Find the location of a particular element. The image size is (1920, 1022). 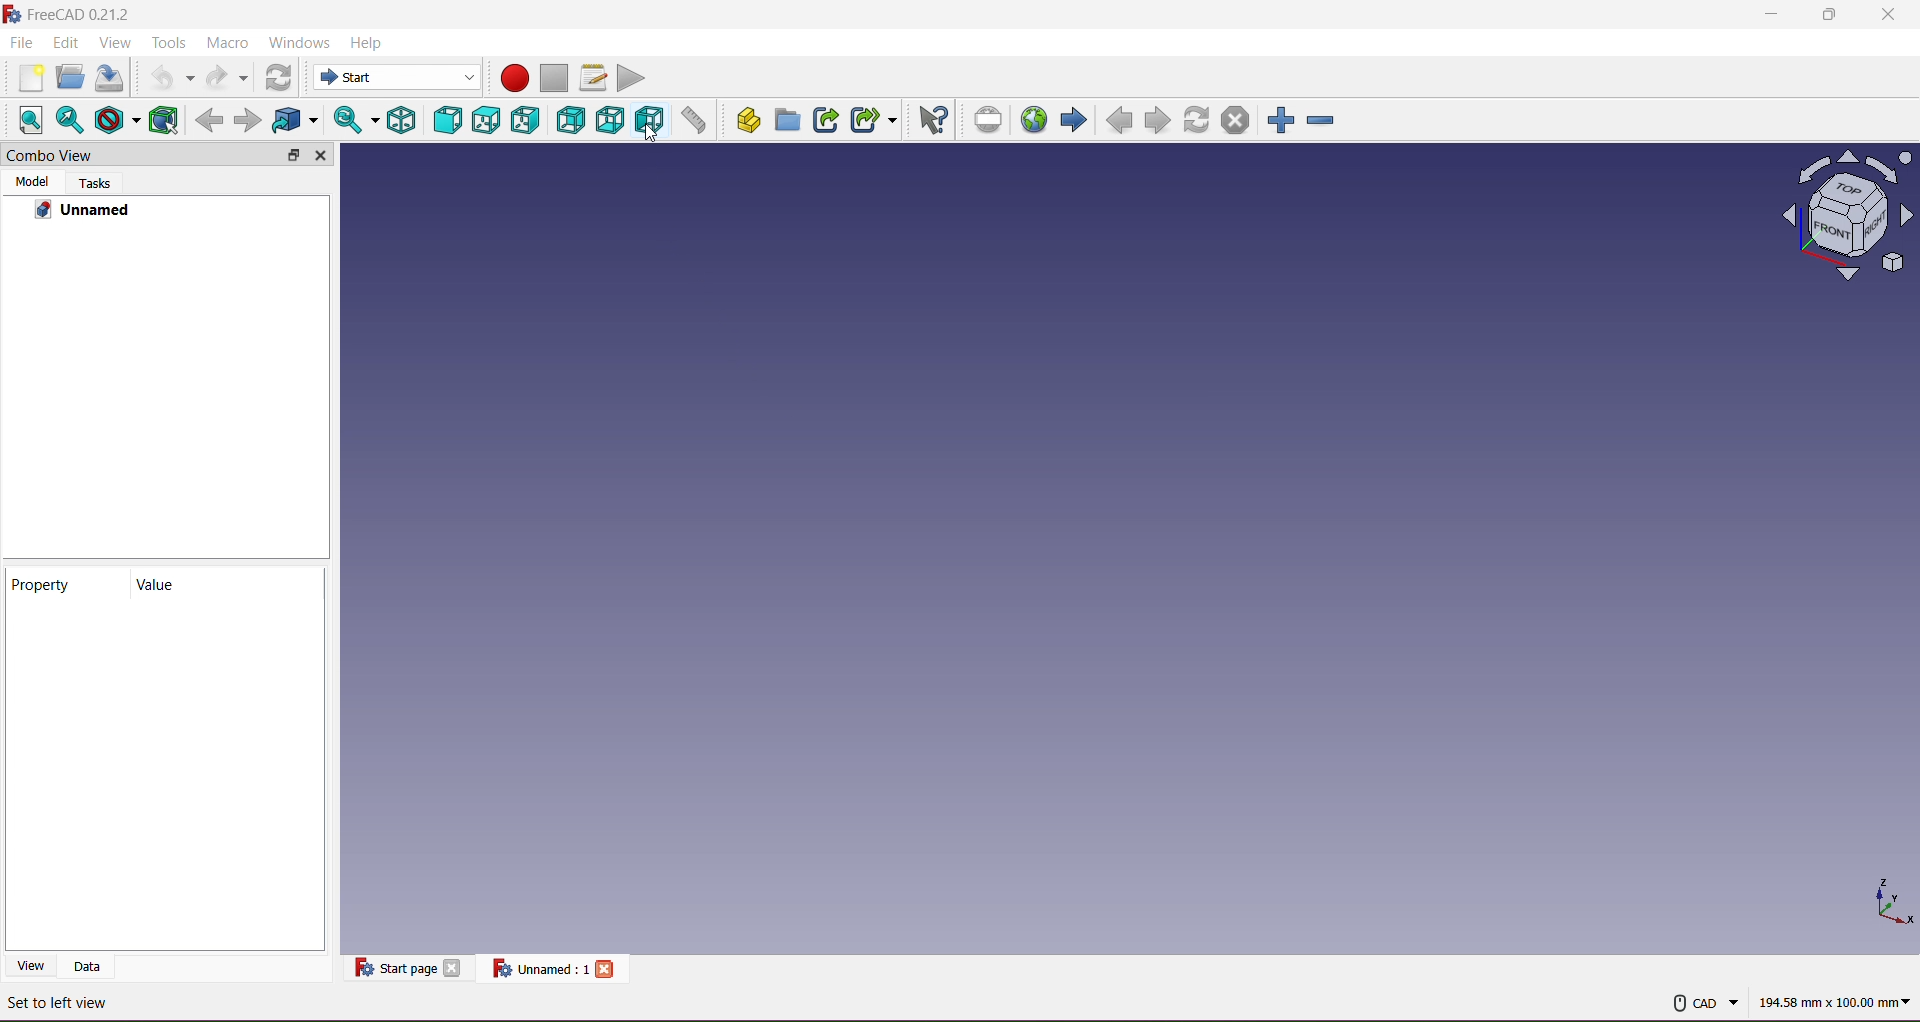

Forward Navigation is located at coordinates (1158, 121).